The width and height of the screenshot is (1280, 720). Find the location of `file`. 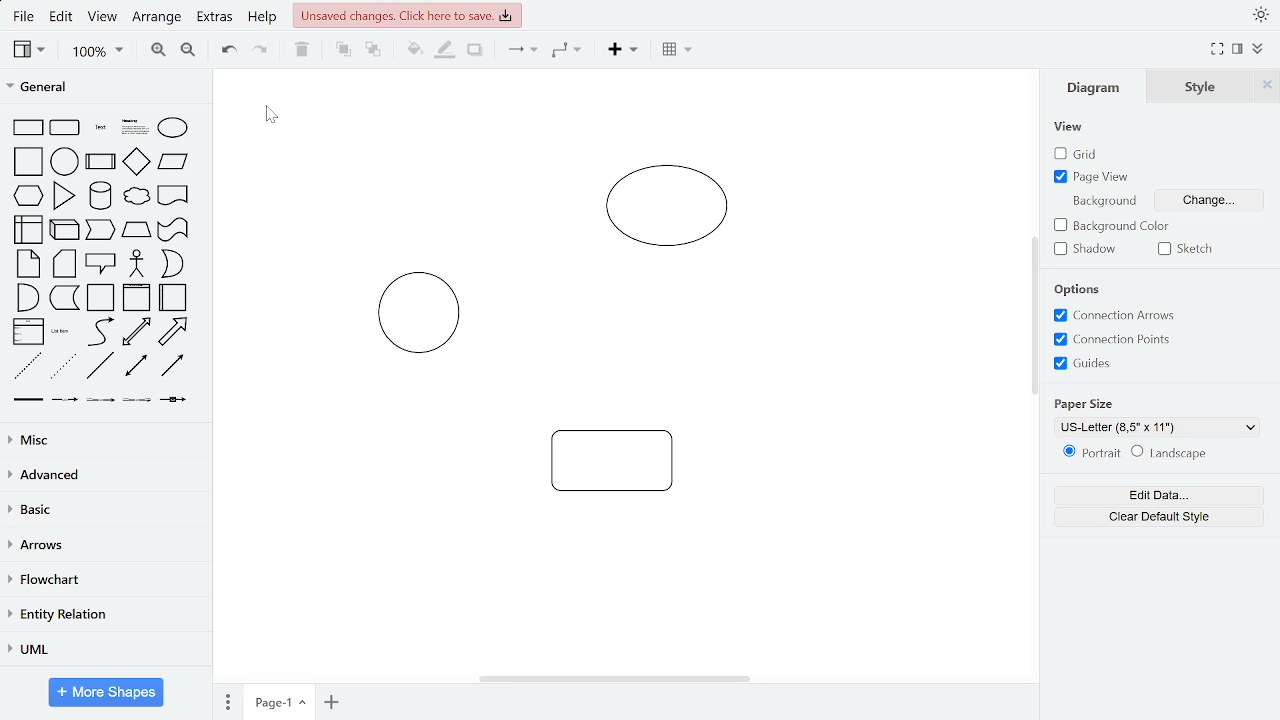

file is located at coordinates (24, 16).